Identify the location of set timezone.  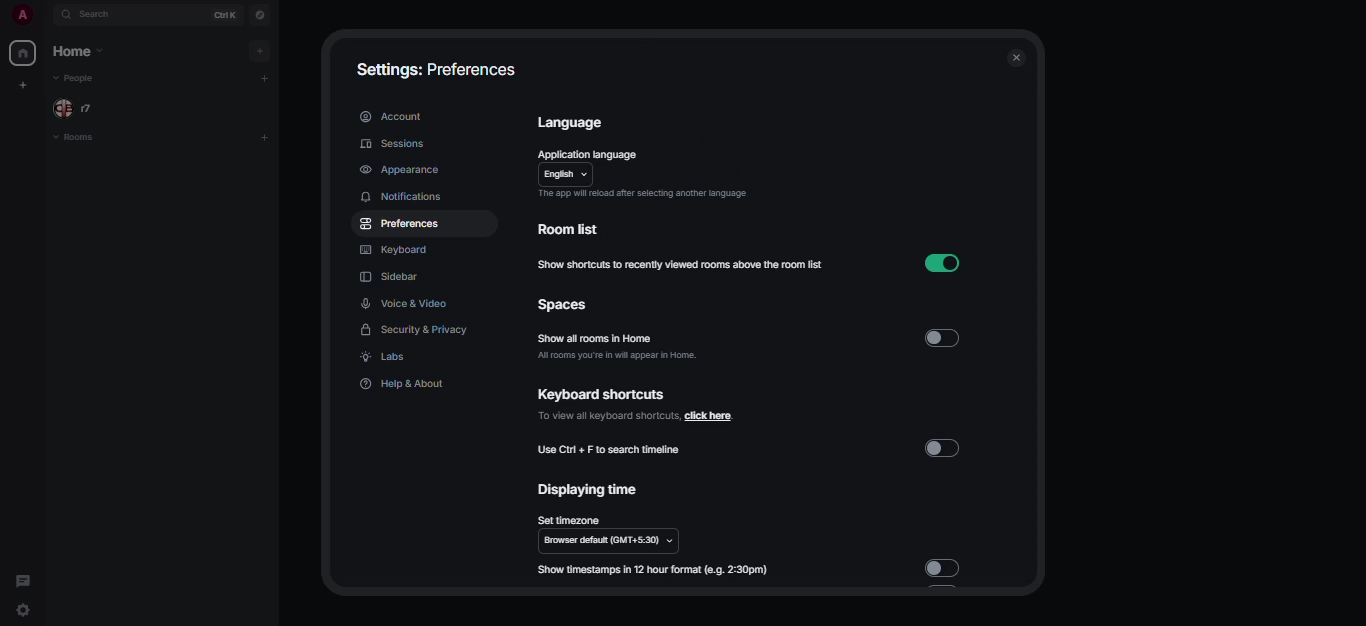
(569, 520).